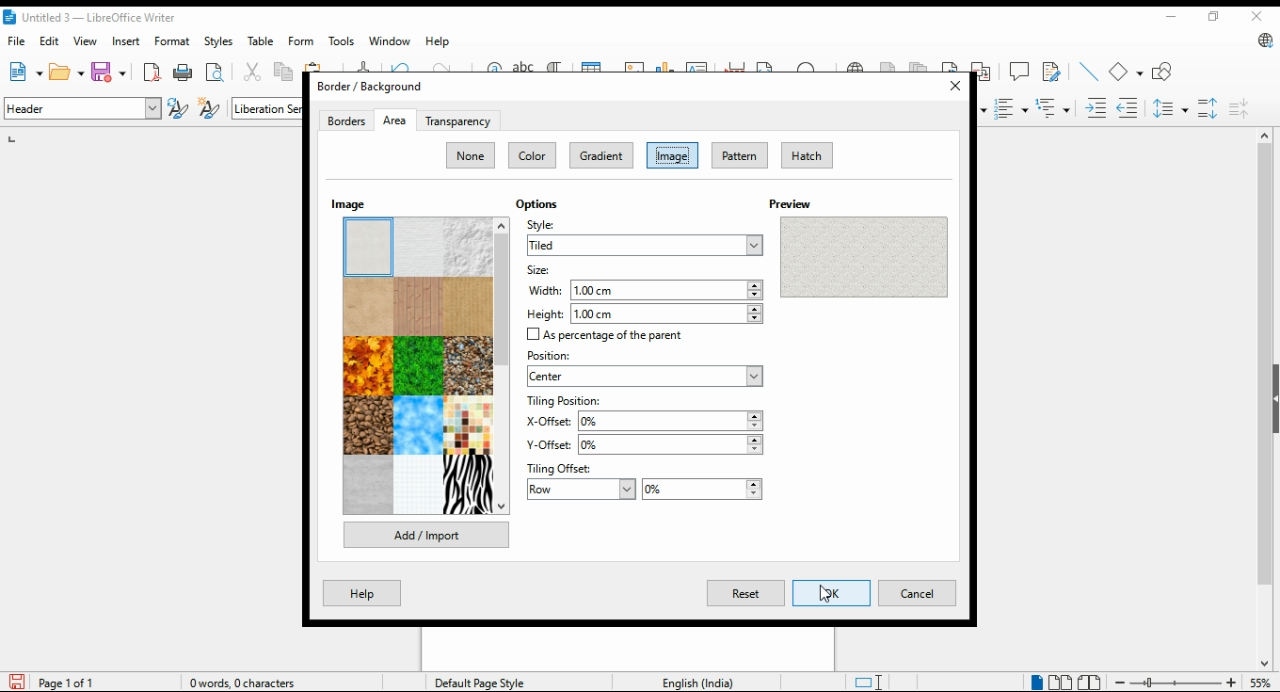 Image resolution: width=1280 pixels, height=692 pixels. Describe the element at coordinates (469, 366) in the screenshot. I see `image option 9` at that location.